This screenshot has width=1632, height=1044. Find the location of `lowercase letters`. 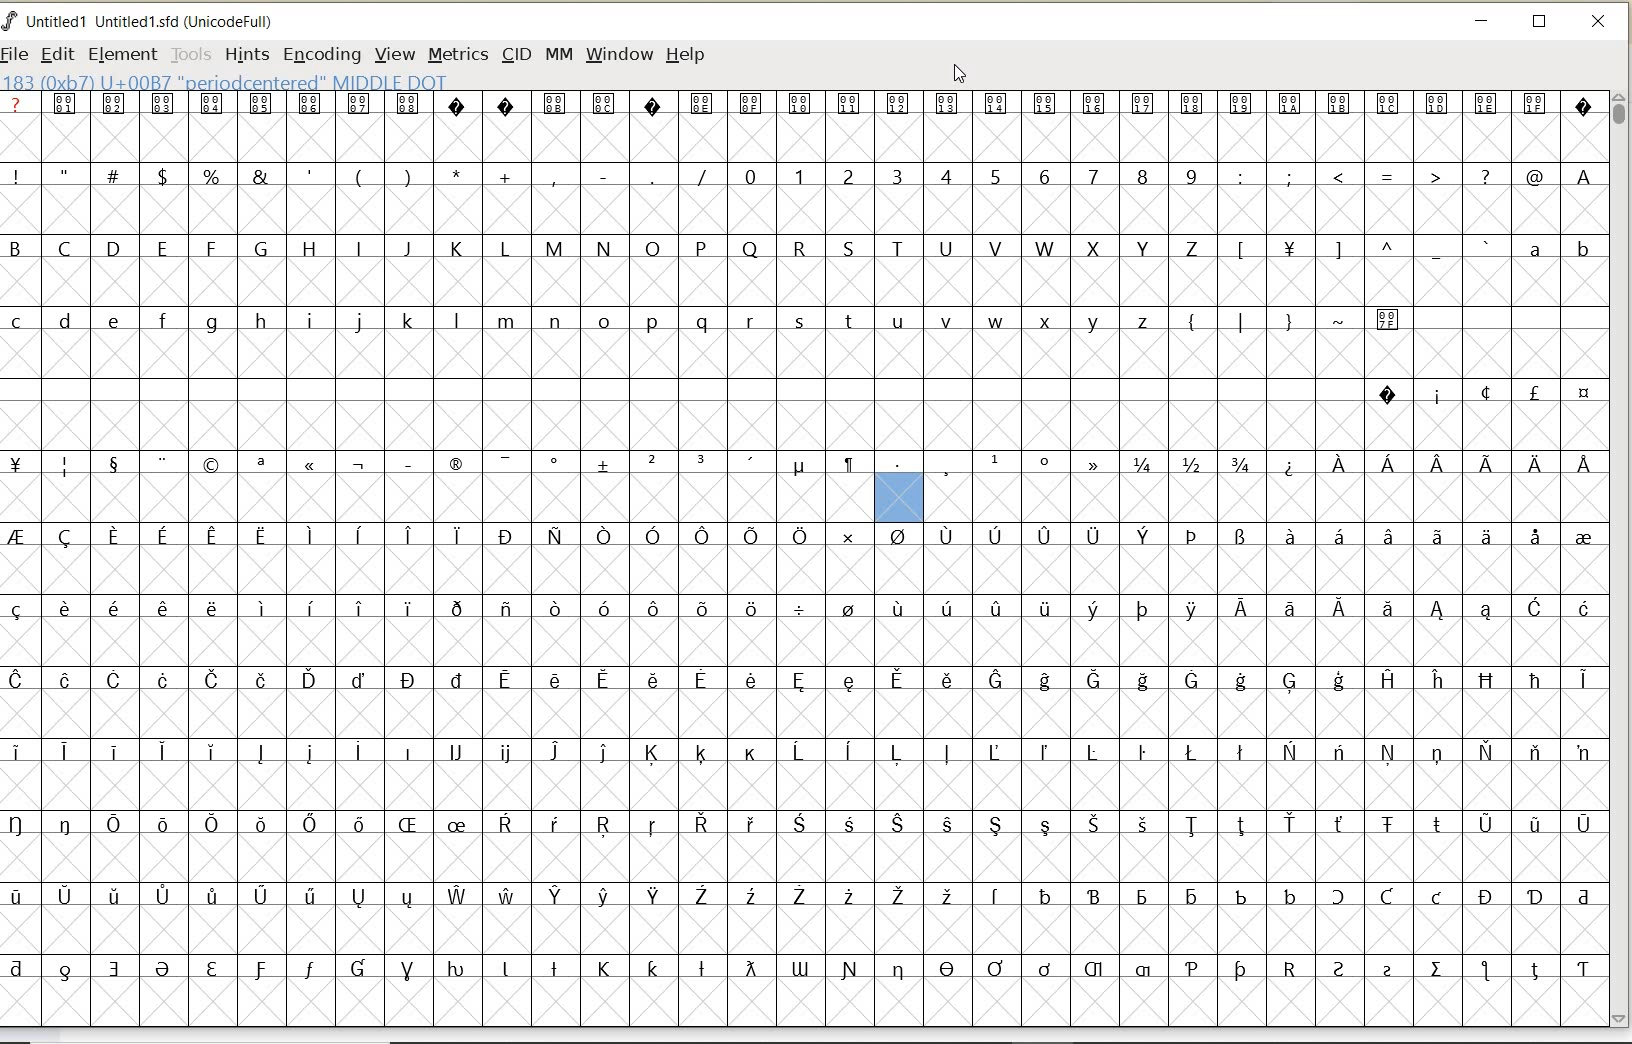

lowercase letters is located at coordinates (584, 325).